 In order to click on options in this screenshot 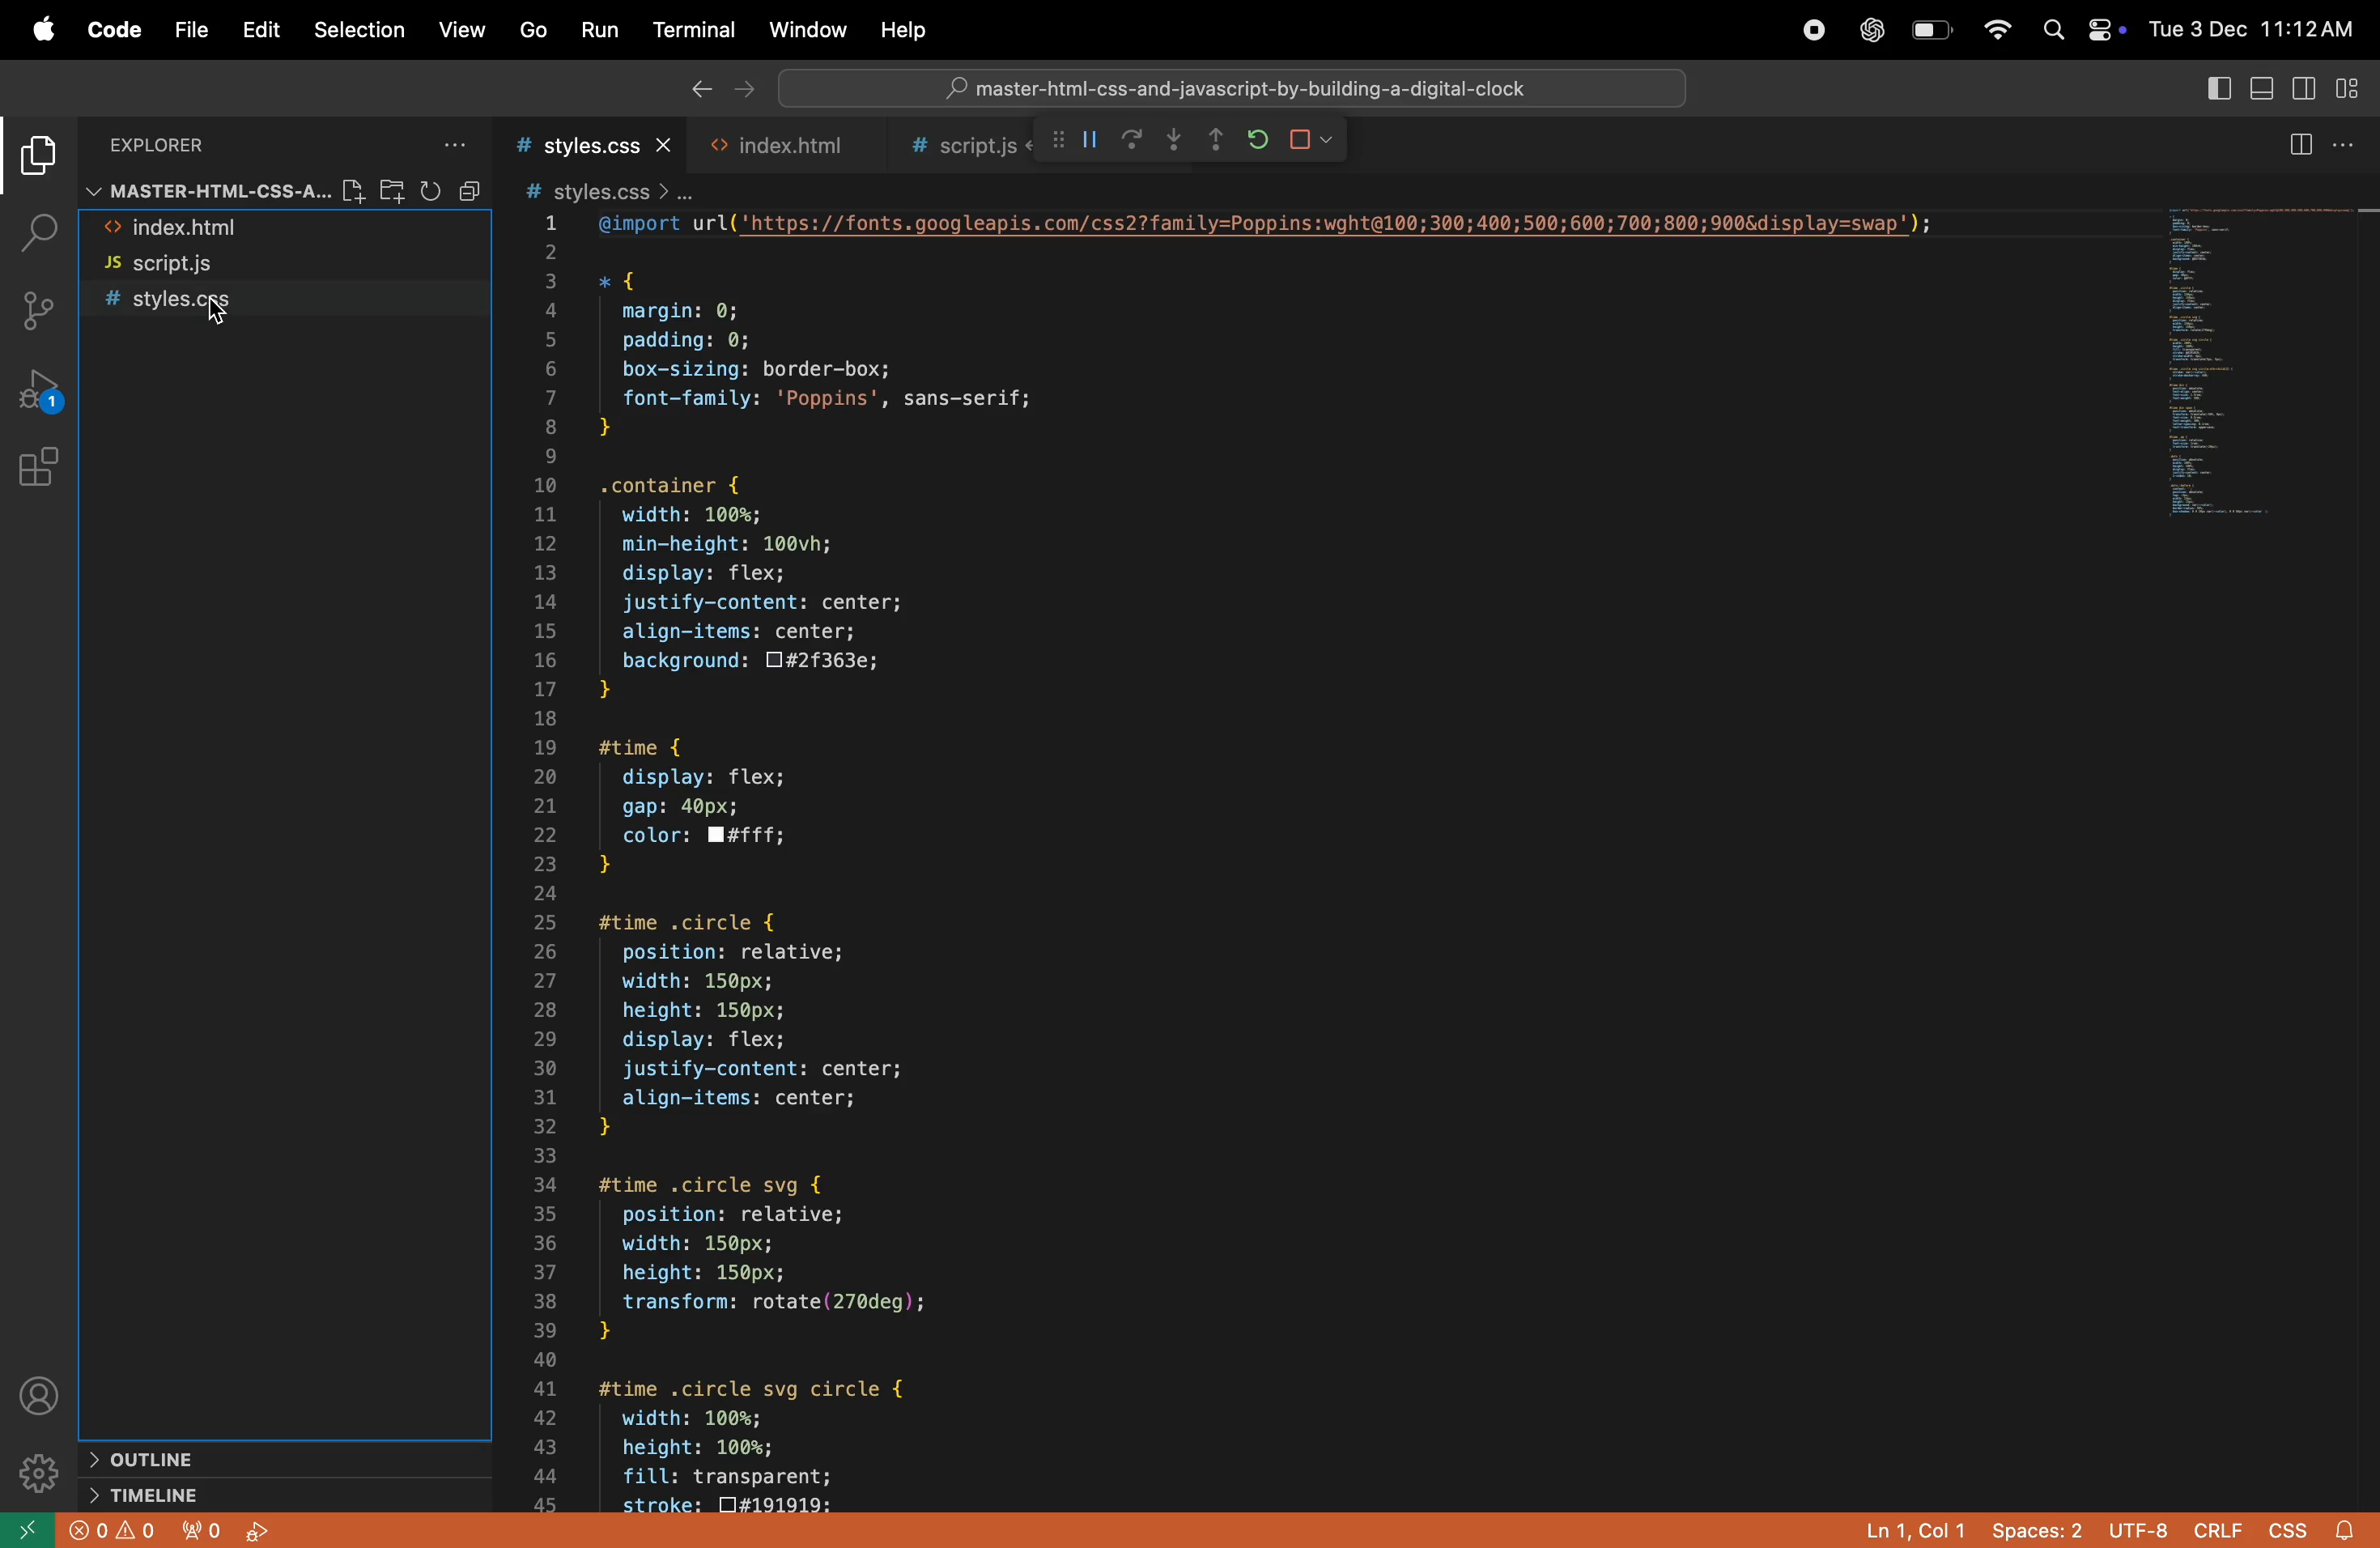, I will do `click(463, 145)`.